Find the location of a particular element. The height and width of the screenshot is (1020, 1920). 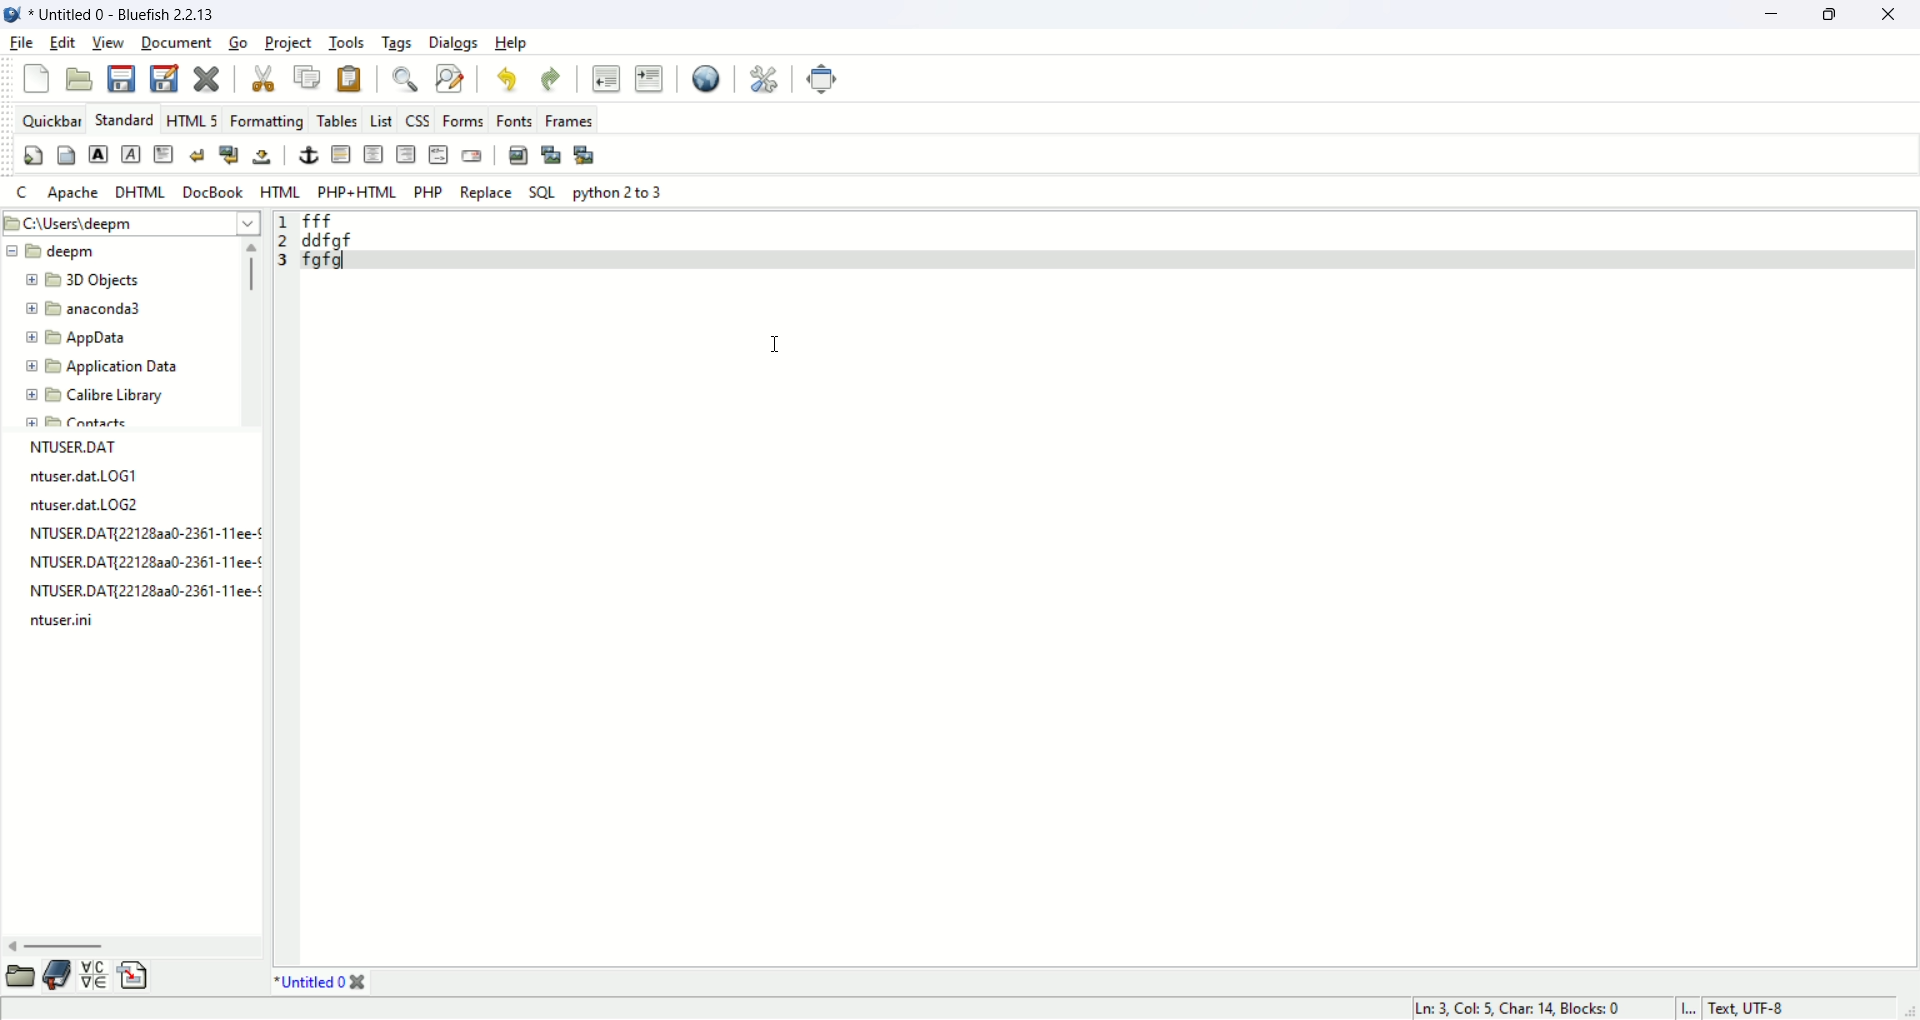

cut is located at coordinates (263, 77).